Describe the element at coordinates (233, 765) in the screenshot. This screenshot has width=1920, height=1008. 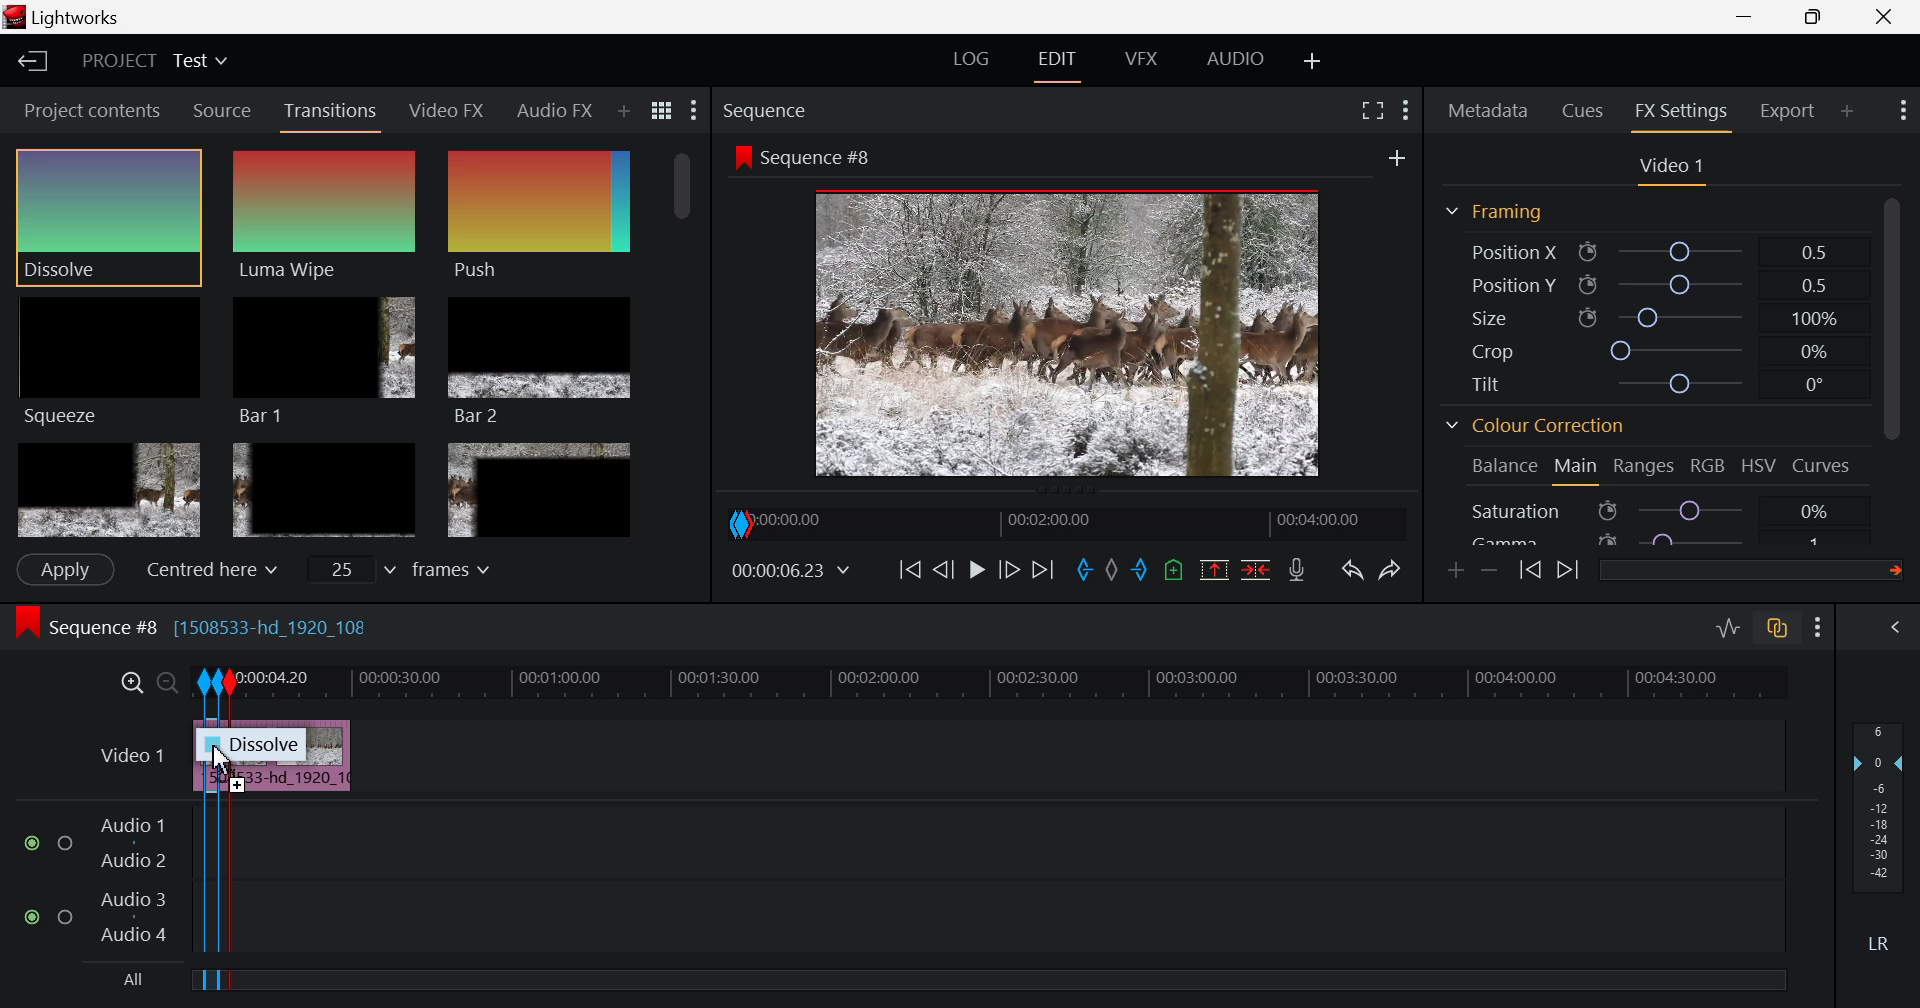
I see `Cursor` at that location.